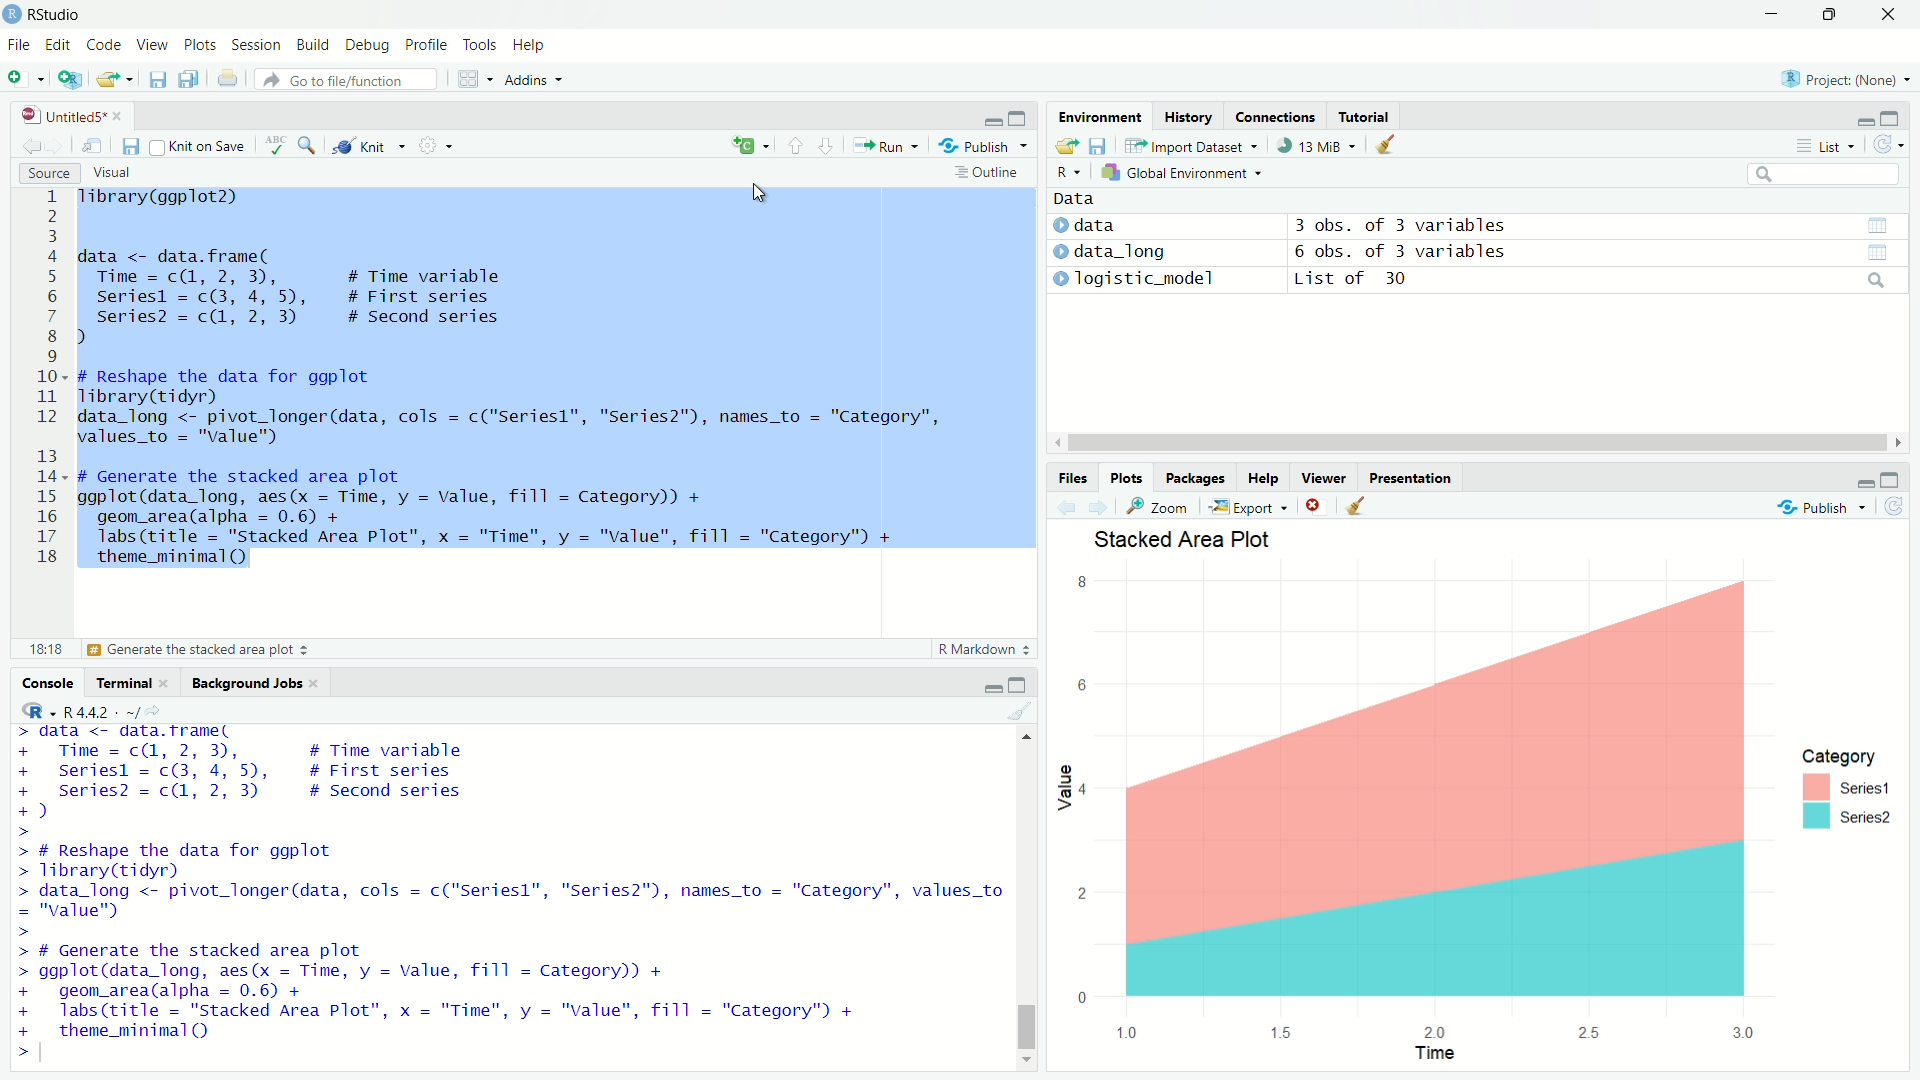 Image resolution: width=1920 pixels, height=1080 pixels. I want to click on (Top Level) , so click(202, 653).